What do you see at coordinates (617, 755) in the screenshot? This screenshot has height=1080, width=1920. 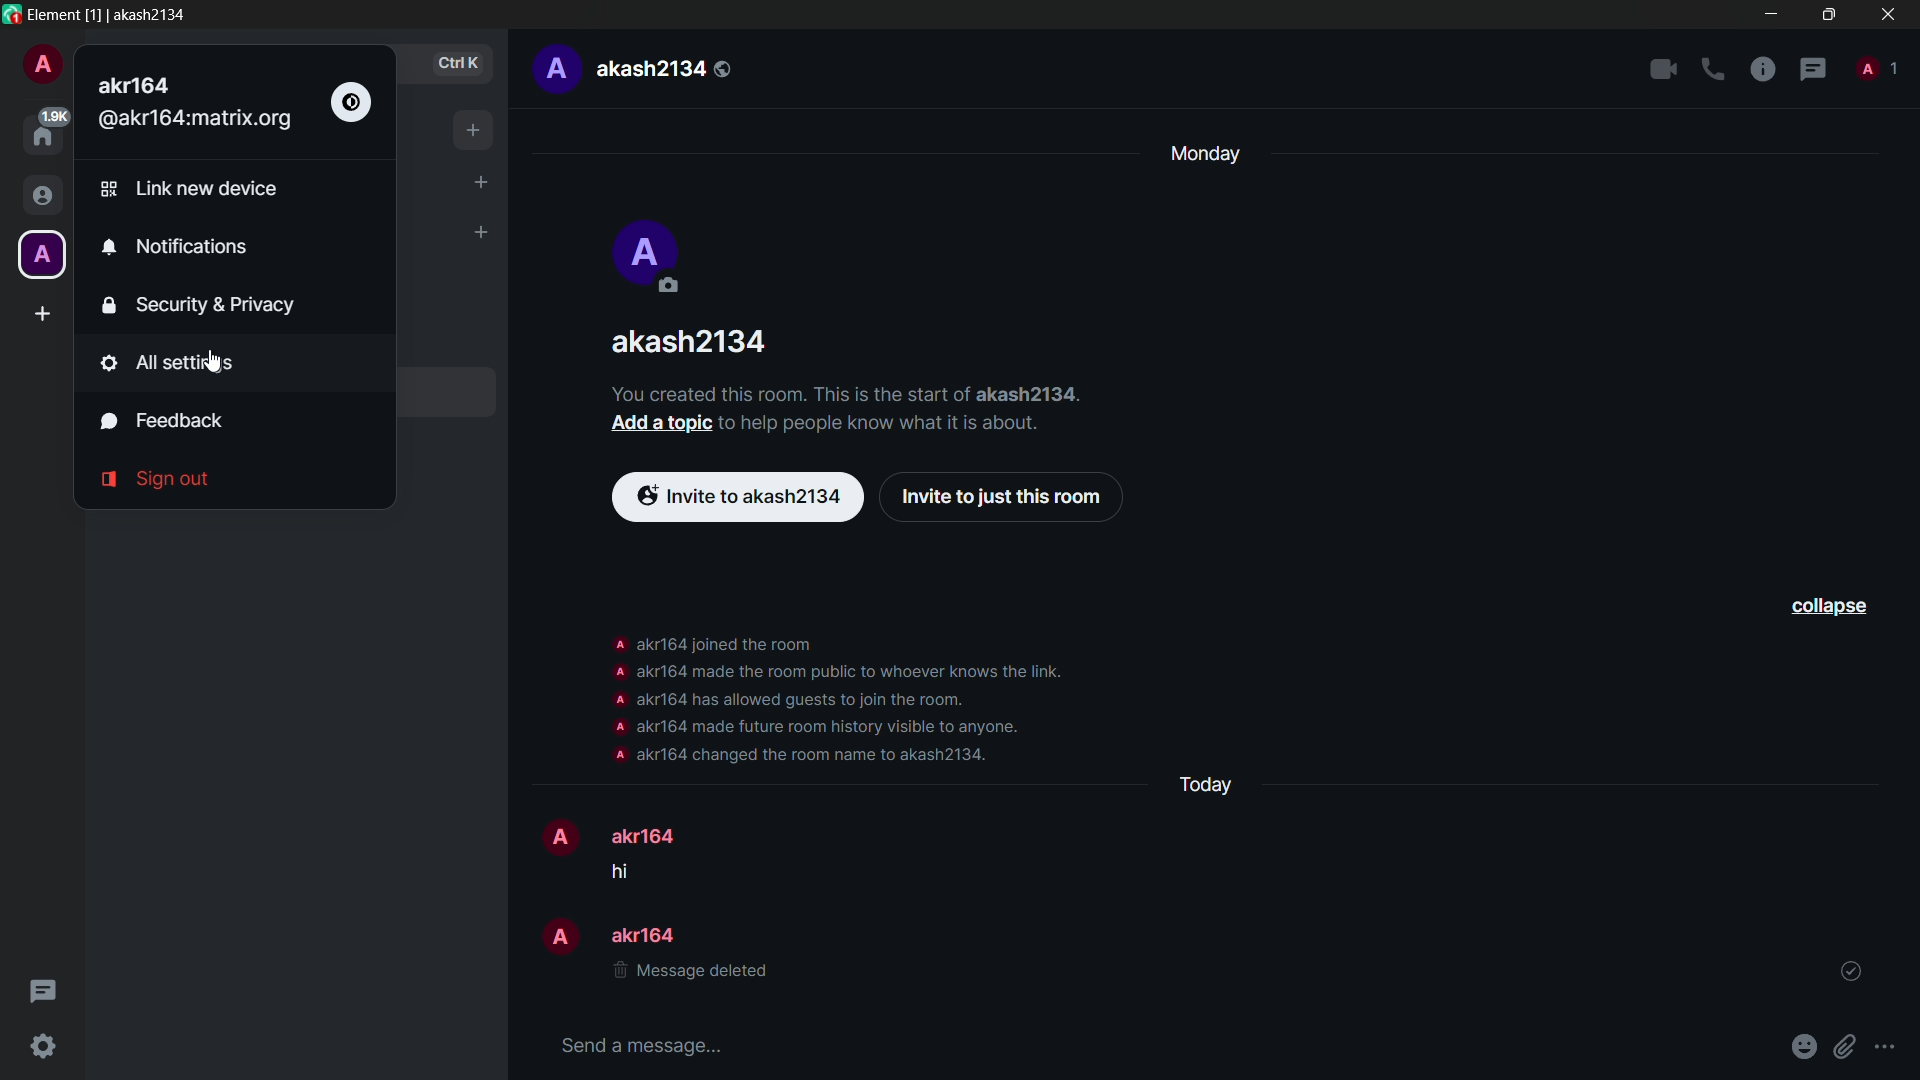 I see `profile` at bounding box center [617, 755].